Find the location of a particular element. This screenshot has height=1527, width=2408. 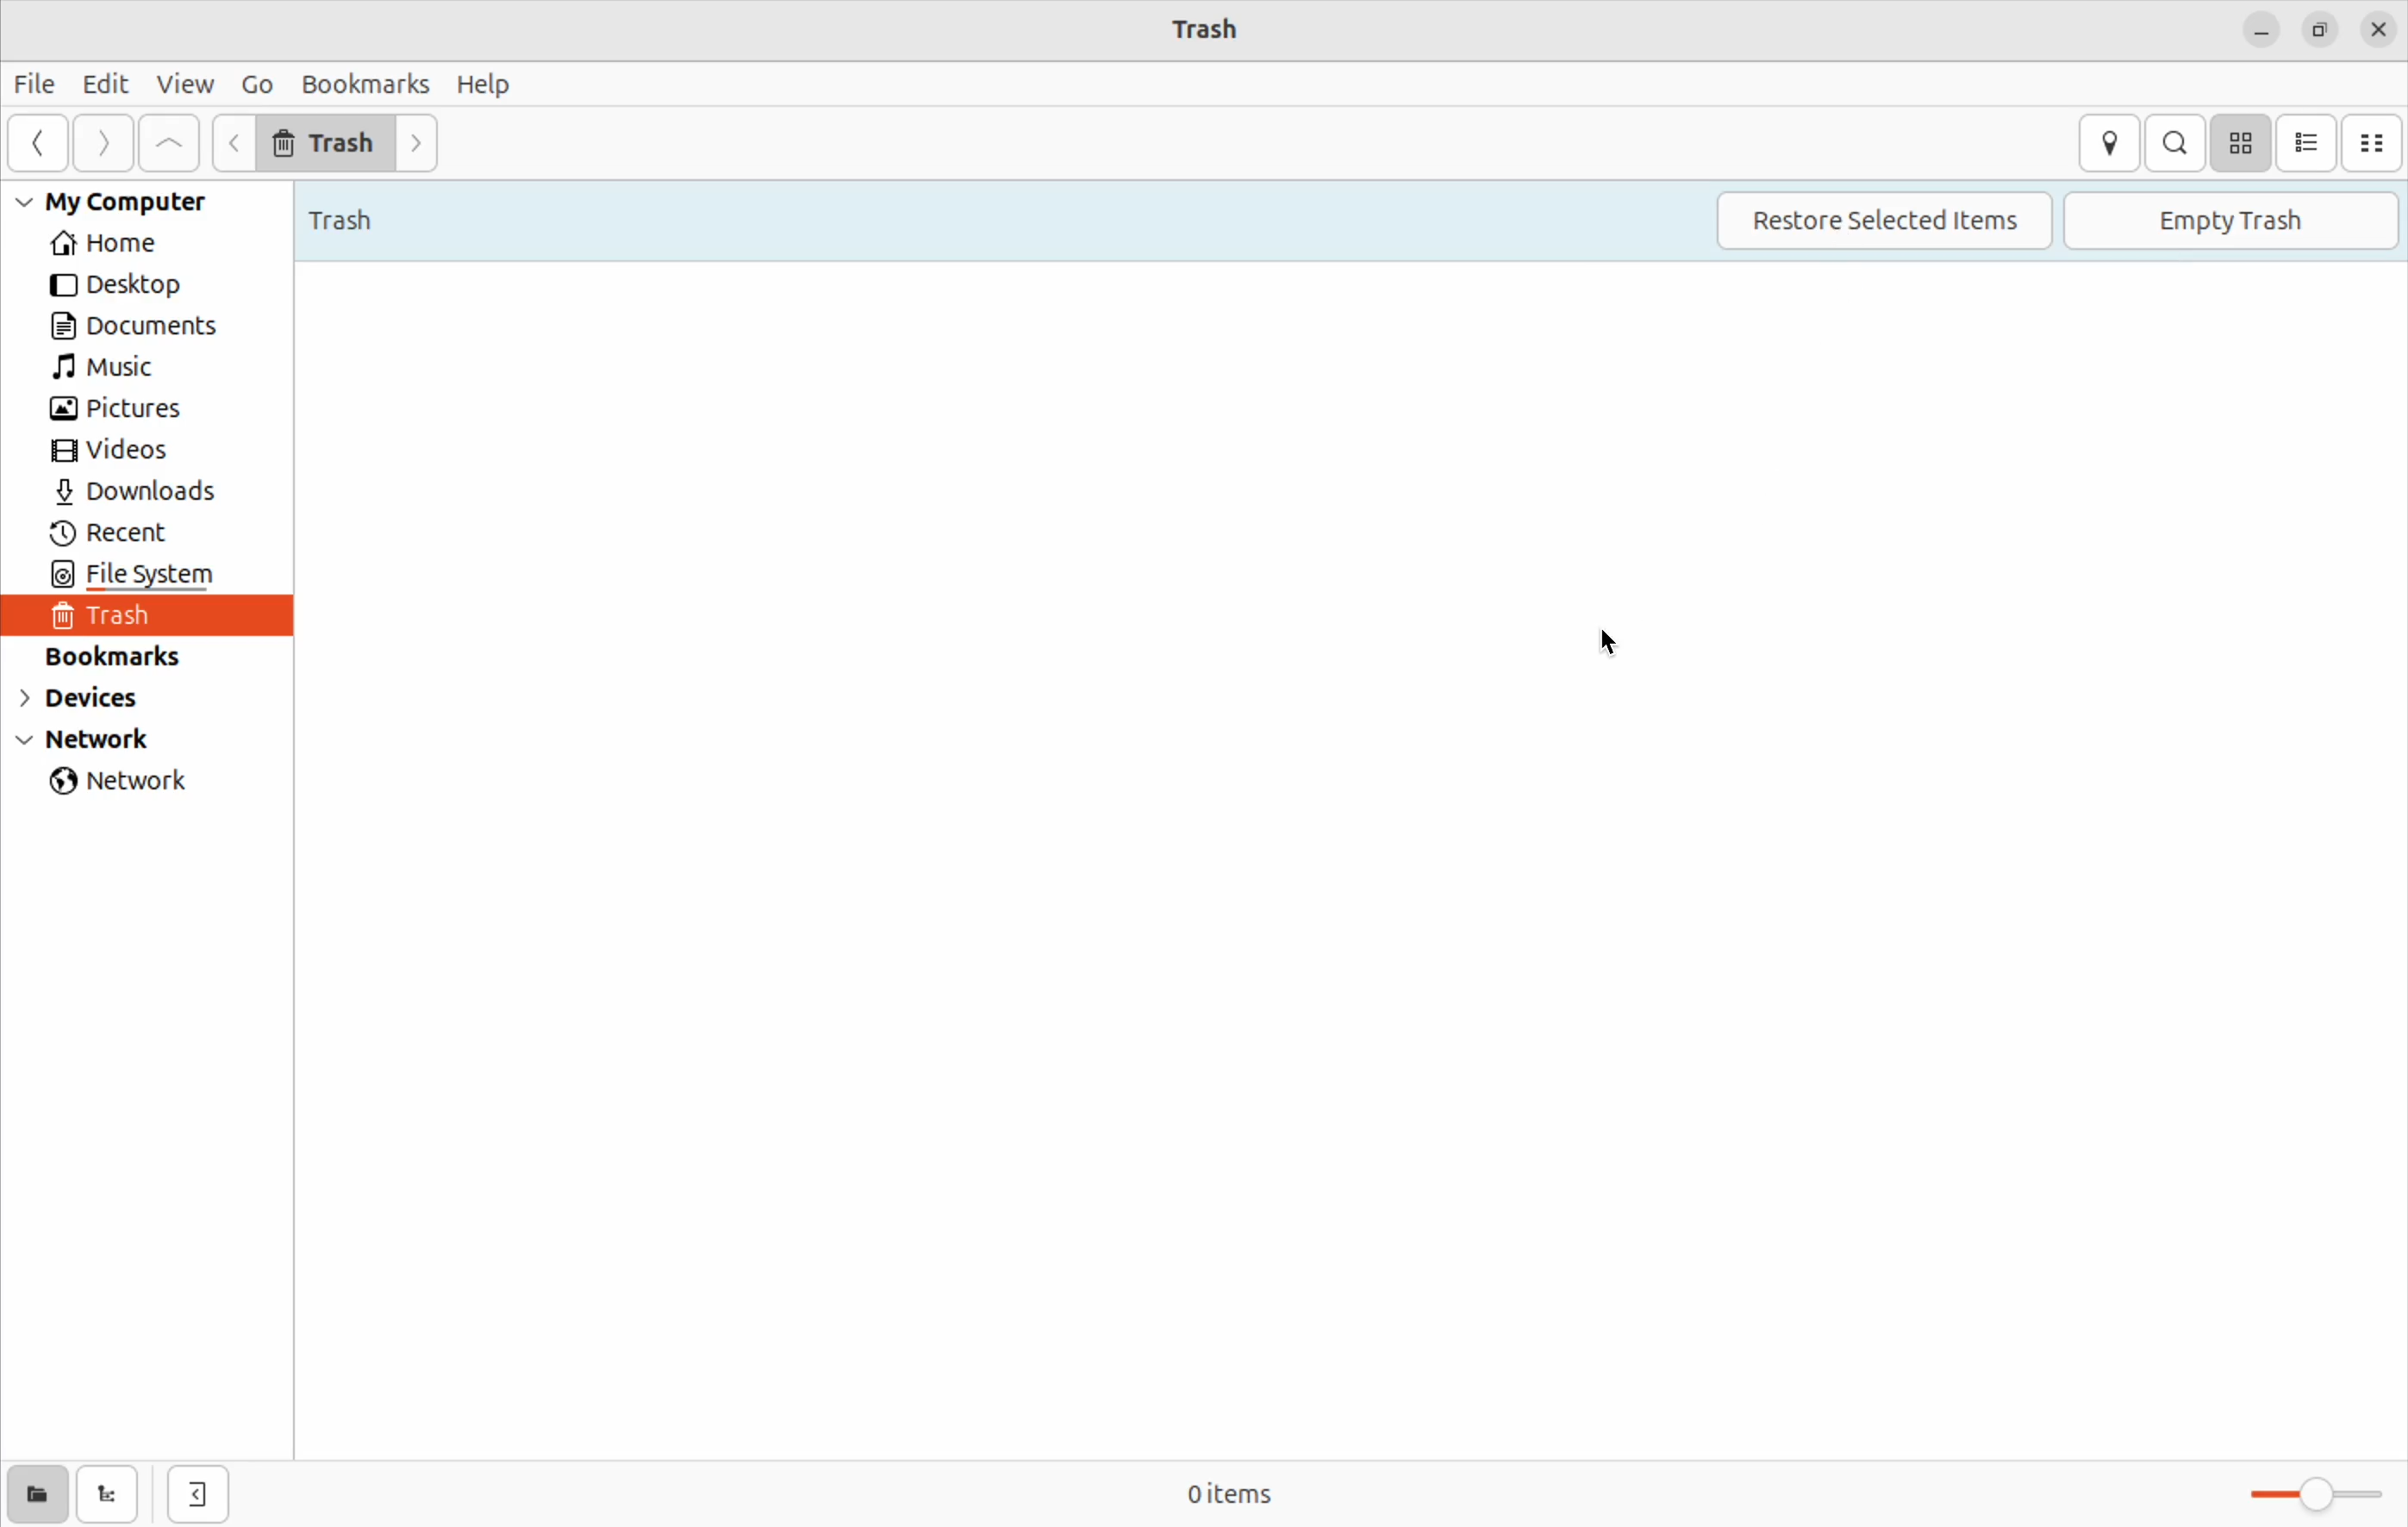

bookmarks is located at coordinates (130, 656).